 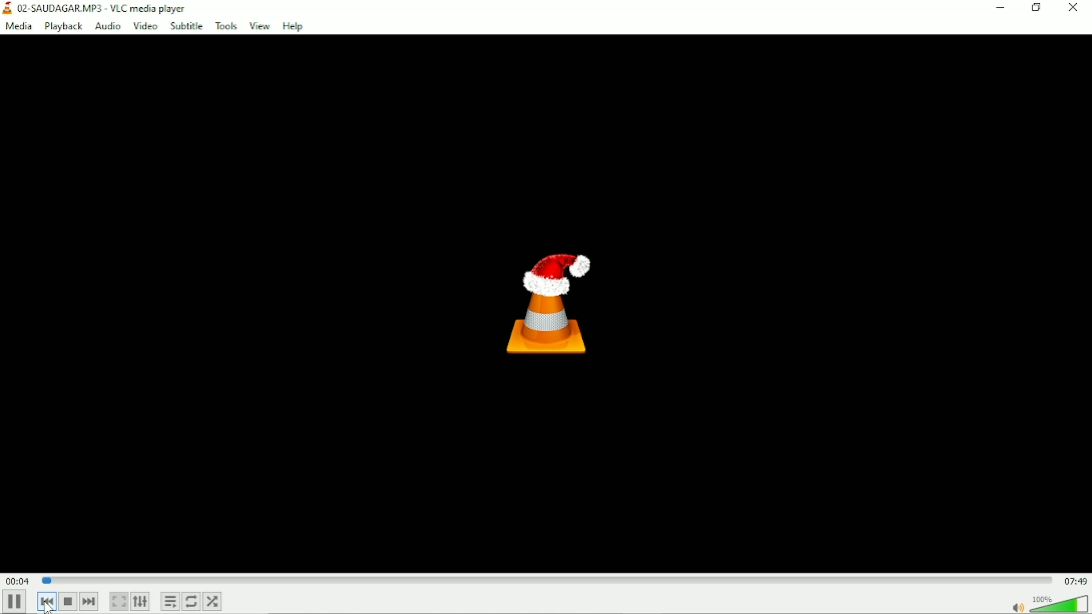 I want to click on Play duration, so click(x=545, y=580).